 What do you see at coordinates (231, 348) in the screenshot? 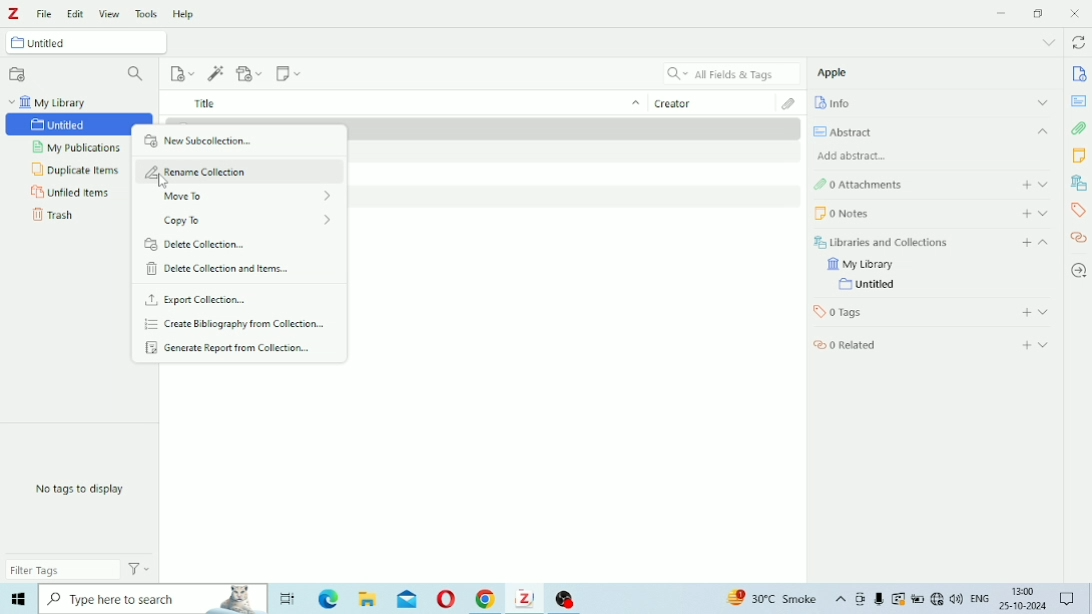
I see `Generate Report trom Collection.` at bounding box center [231, 348].